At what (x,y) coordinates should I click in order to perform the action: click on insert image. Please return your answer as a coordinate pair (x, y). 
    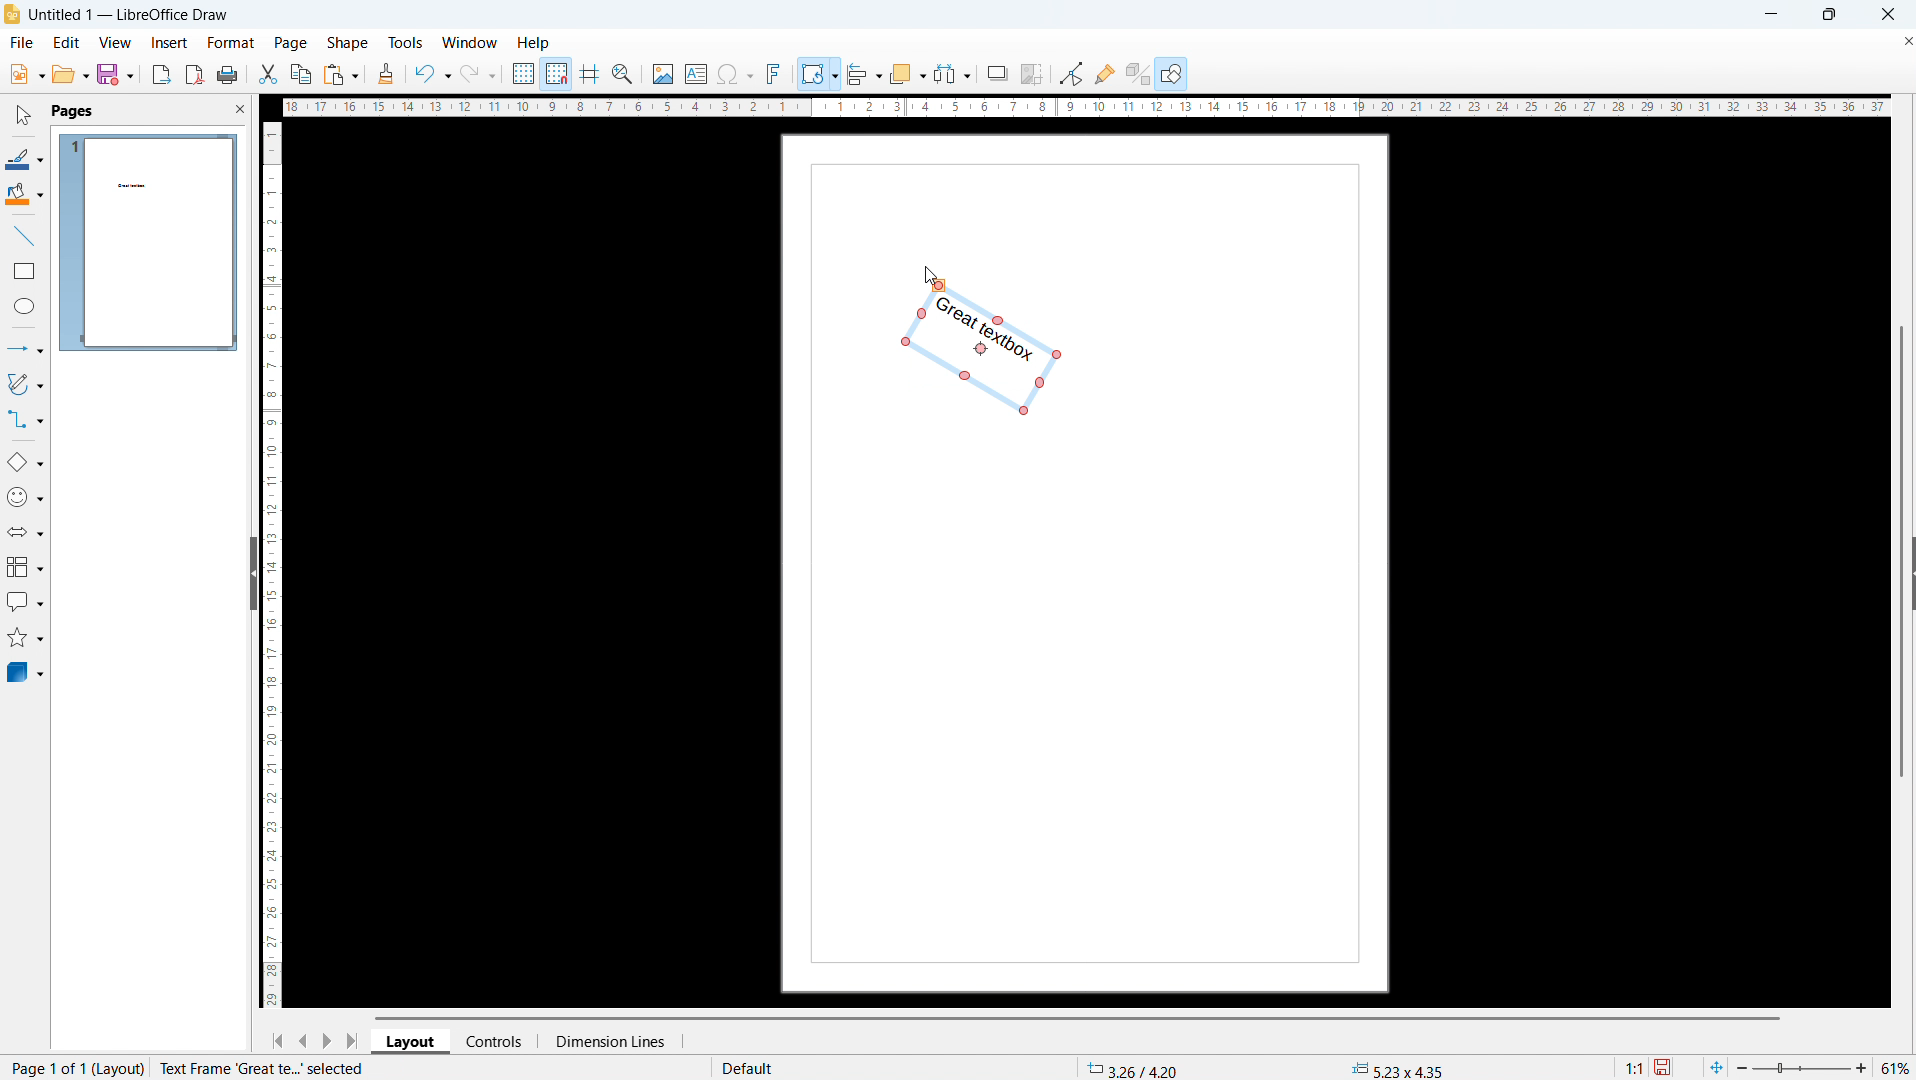
    Looking at the image, I should click on (663, 72).